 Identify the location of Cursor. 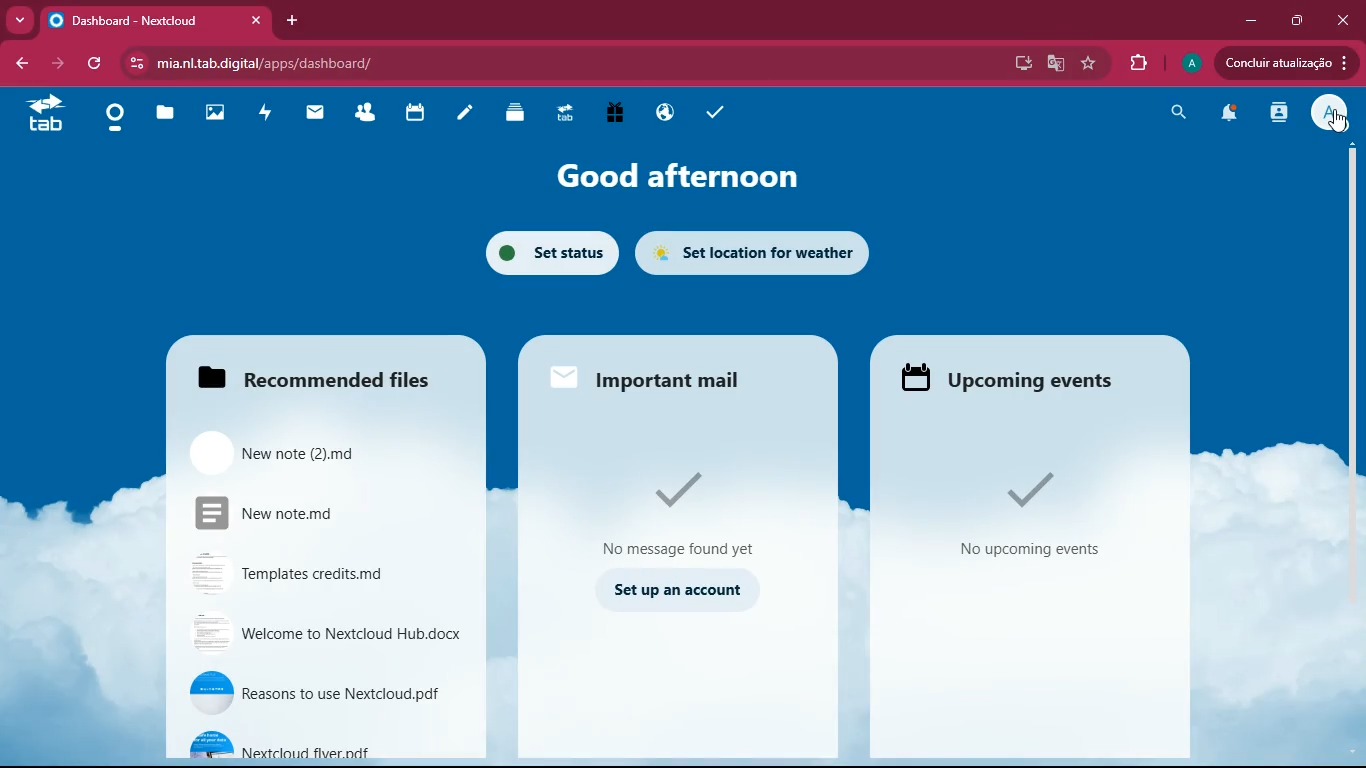
(1338, 123).